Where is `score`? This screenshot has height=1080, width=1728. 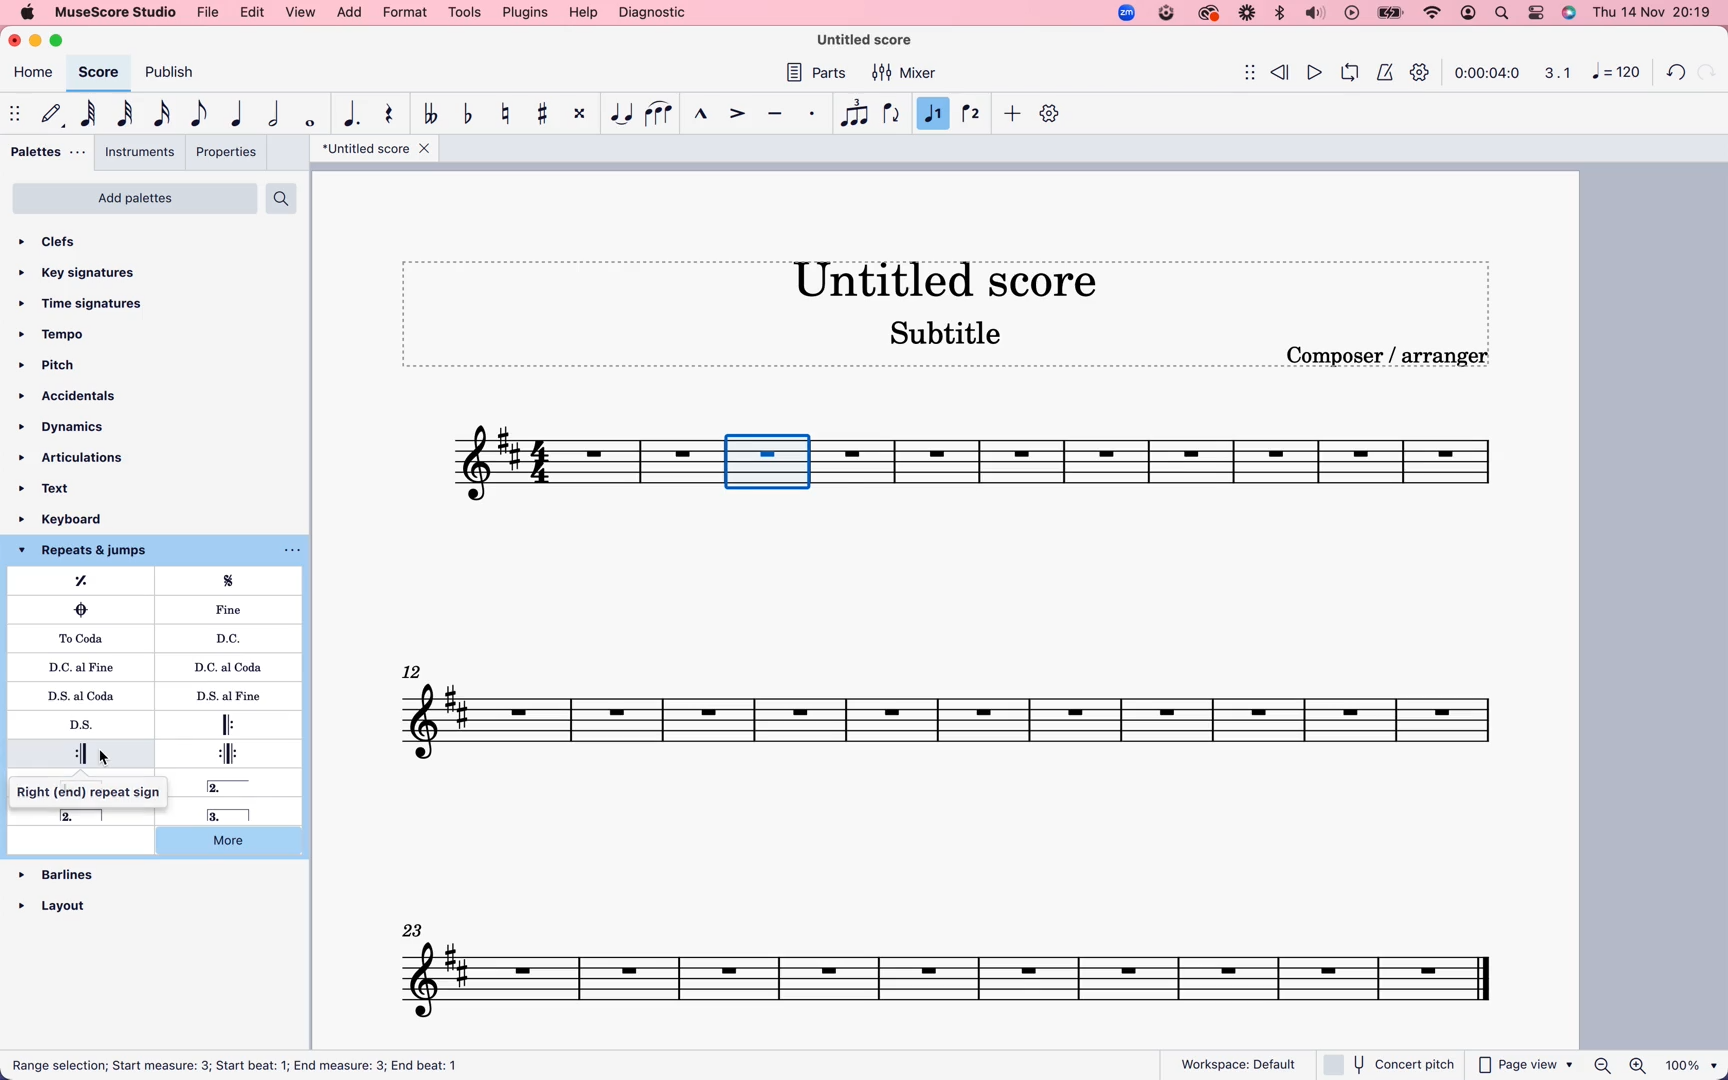 score is located at coordinates (98, 72).